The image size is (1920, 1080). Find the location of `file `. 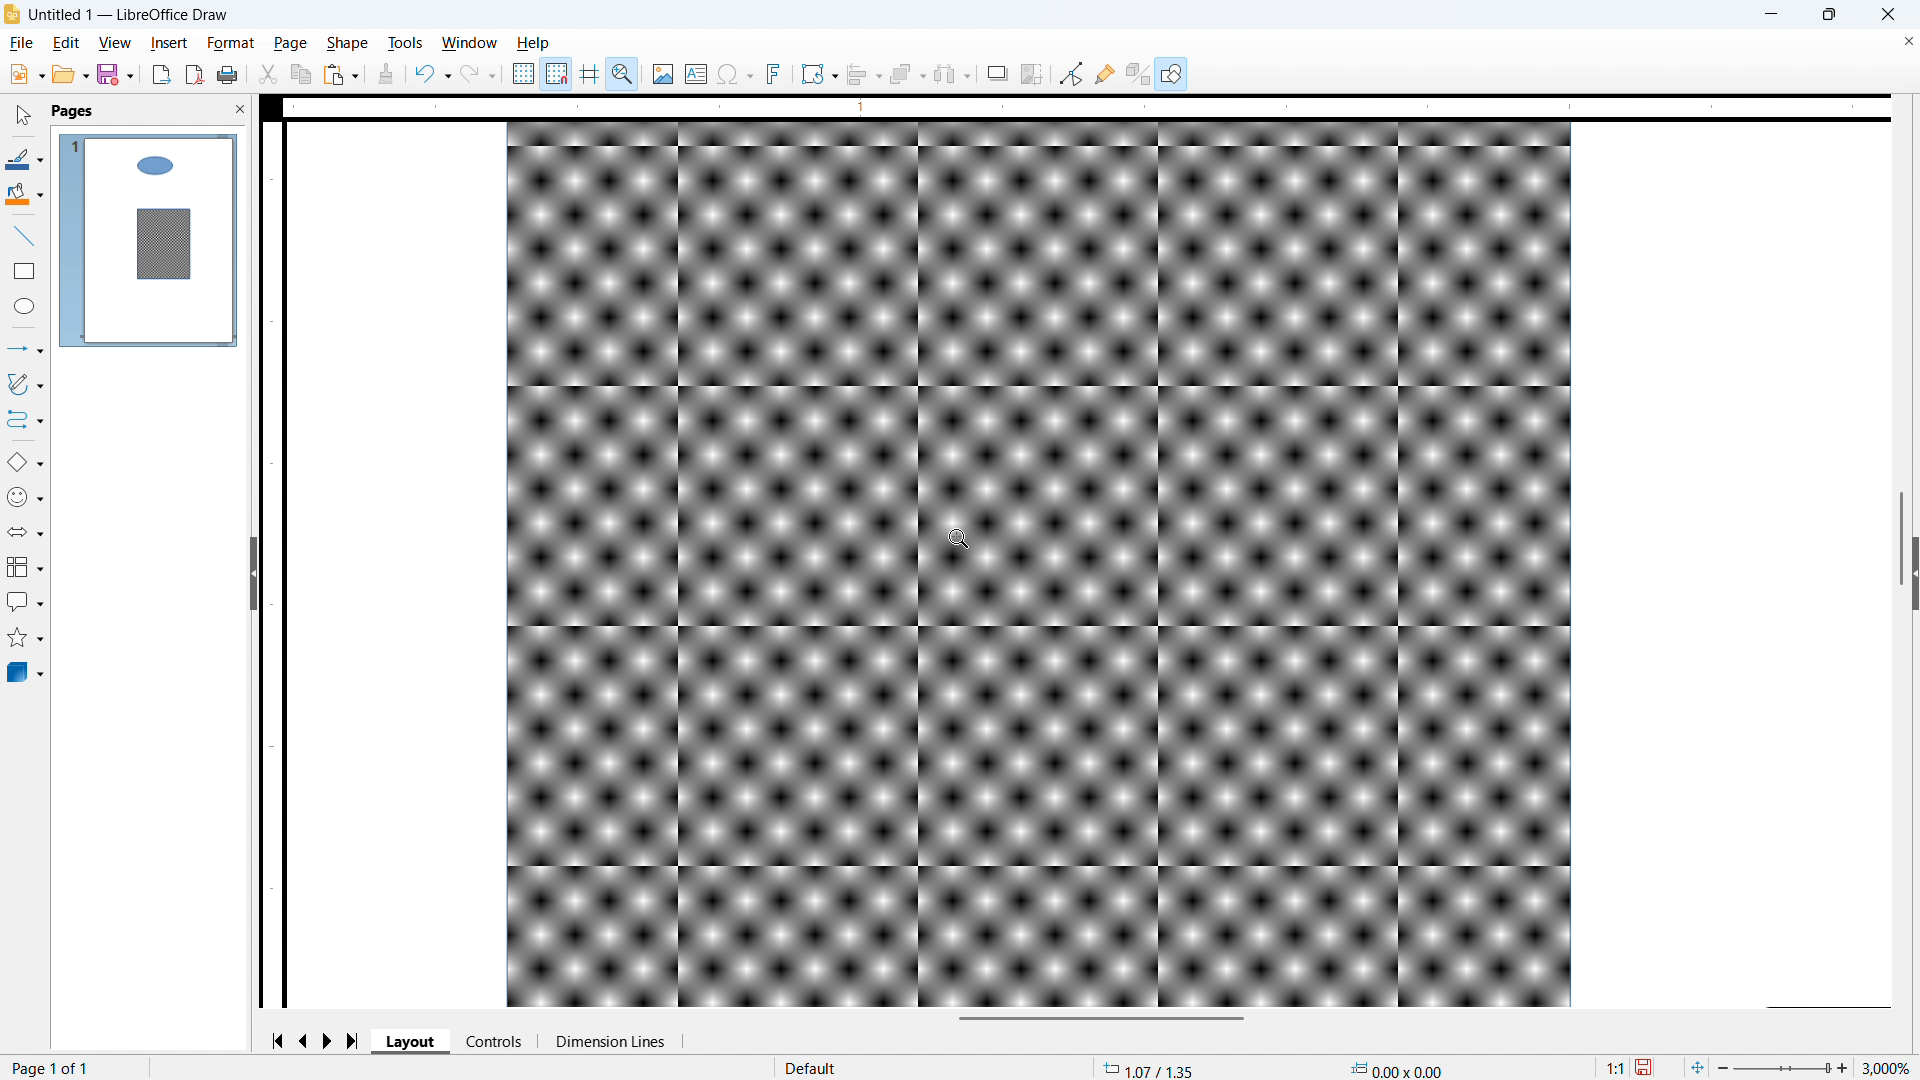

file  is located at coordinates (23, 44).